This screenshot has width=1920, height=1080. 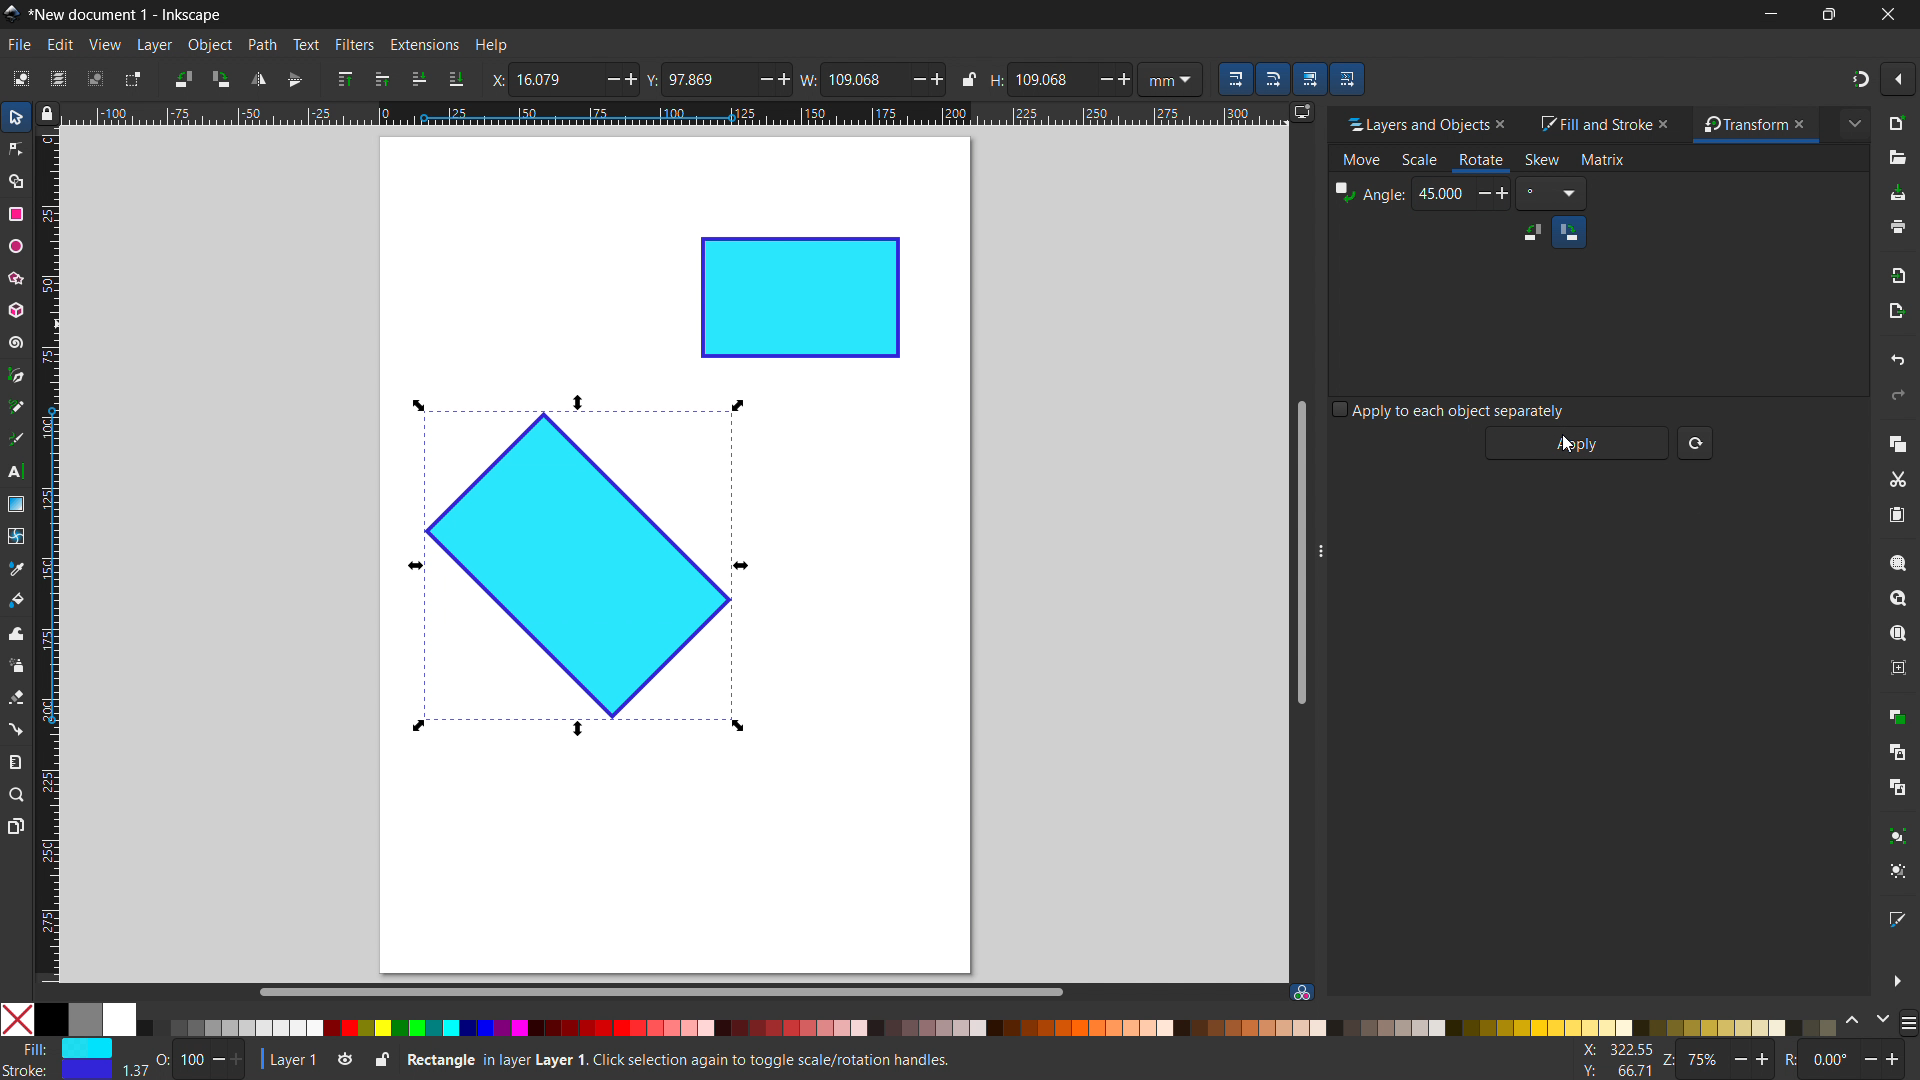 I want to click on print, so click(x=1899, y=227).